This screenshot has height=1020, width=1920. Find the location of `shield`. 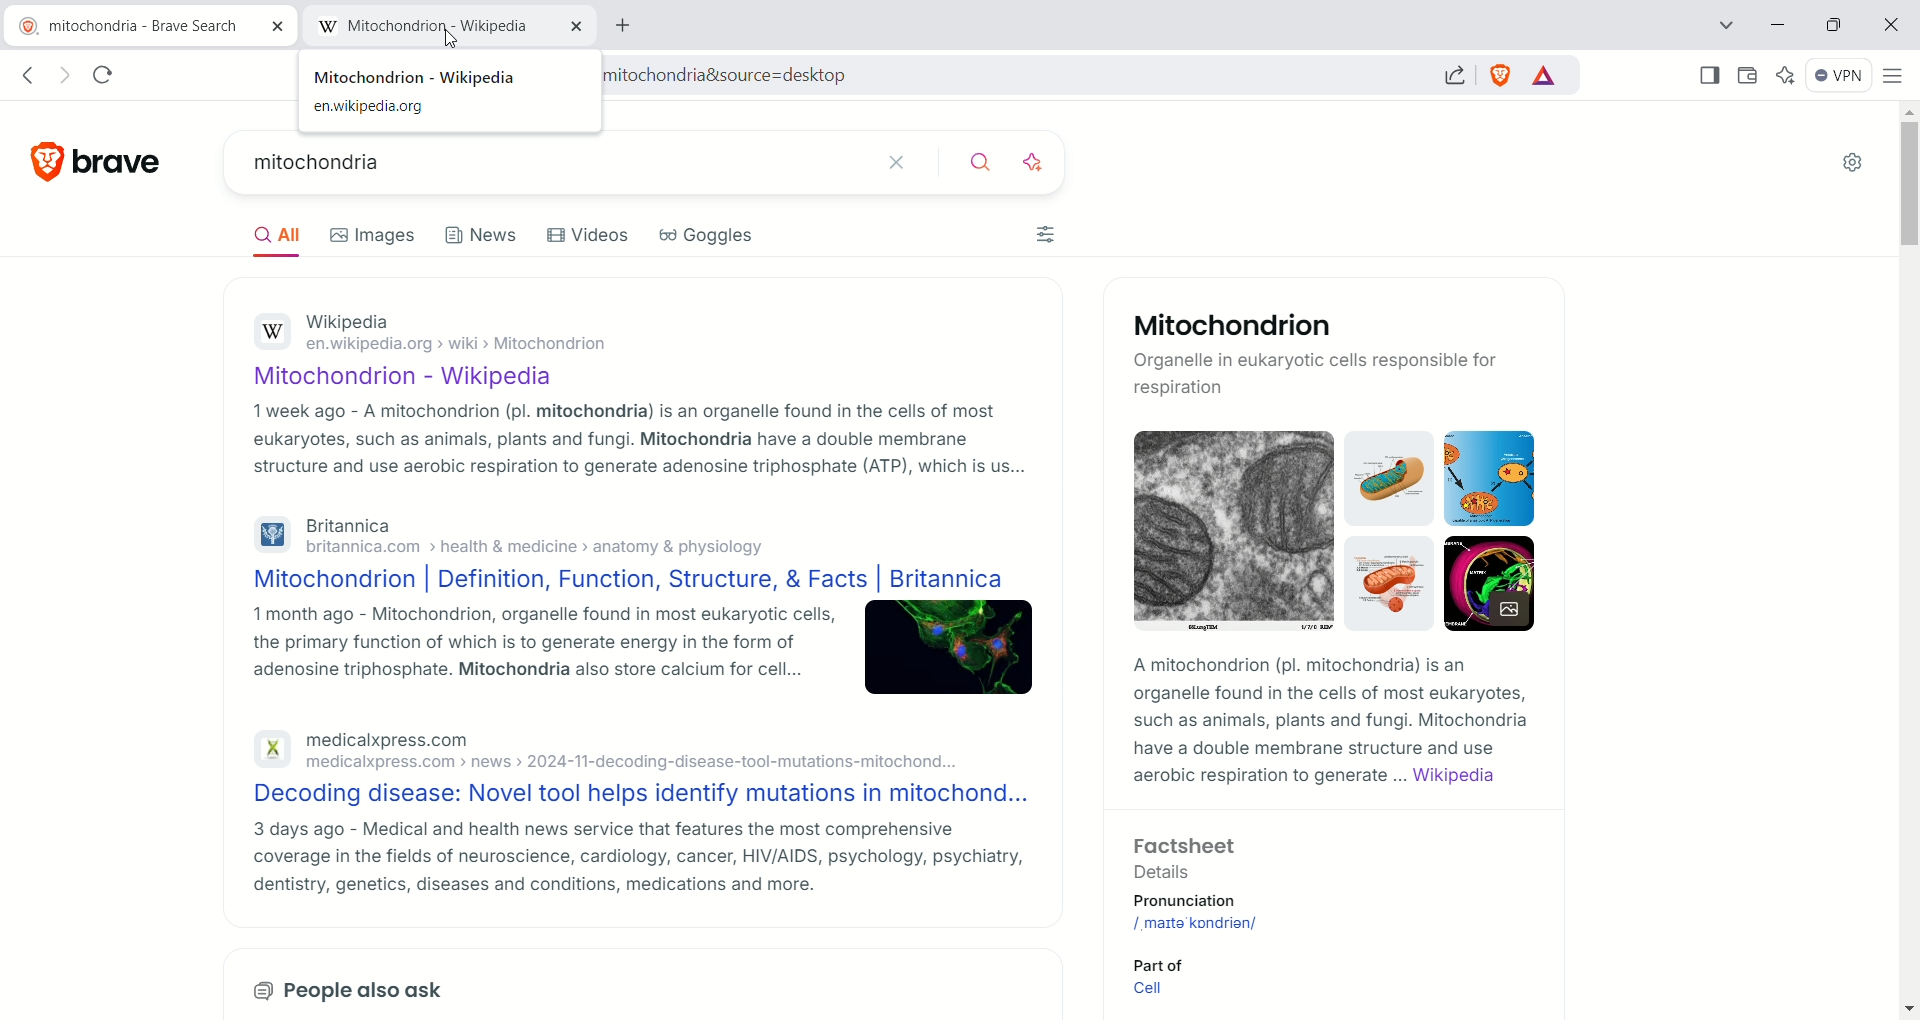

shield is located at coordinates (1504, 73).